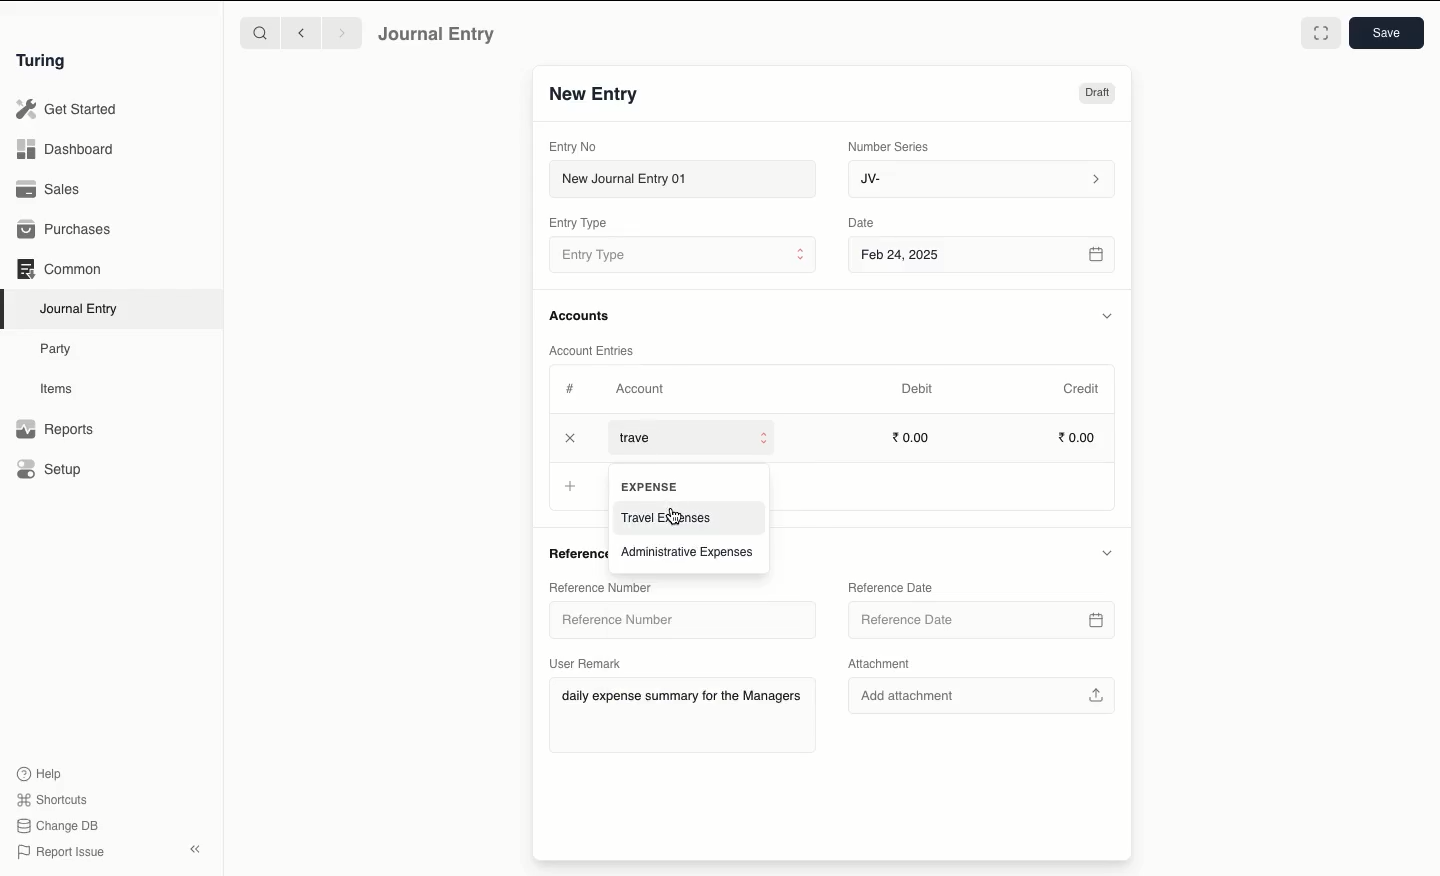  Describe the element at coordinates (889, 586) in the screenshot. I see `Reference Date` at that location.